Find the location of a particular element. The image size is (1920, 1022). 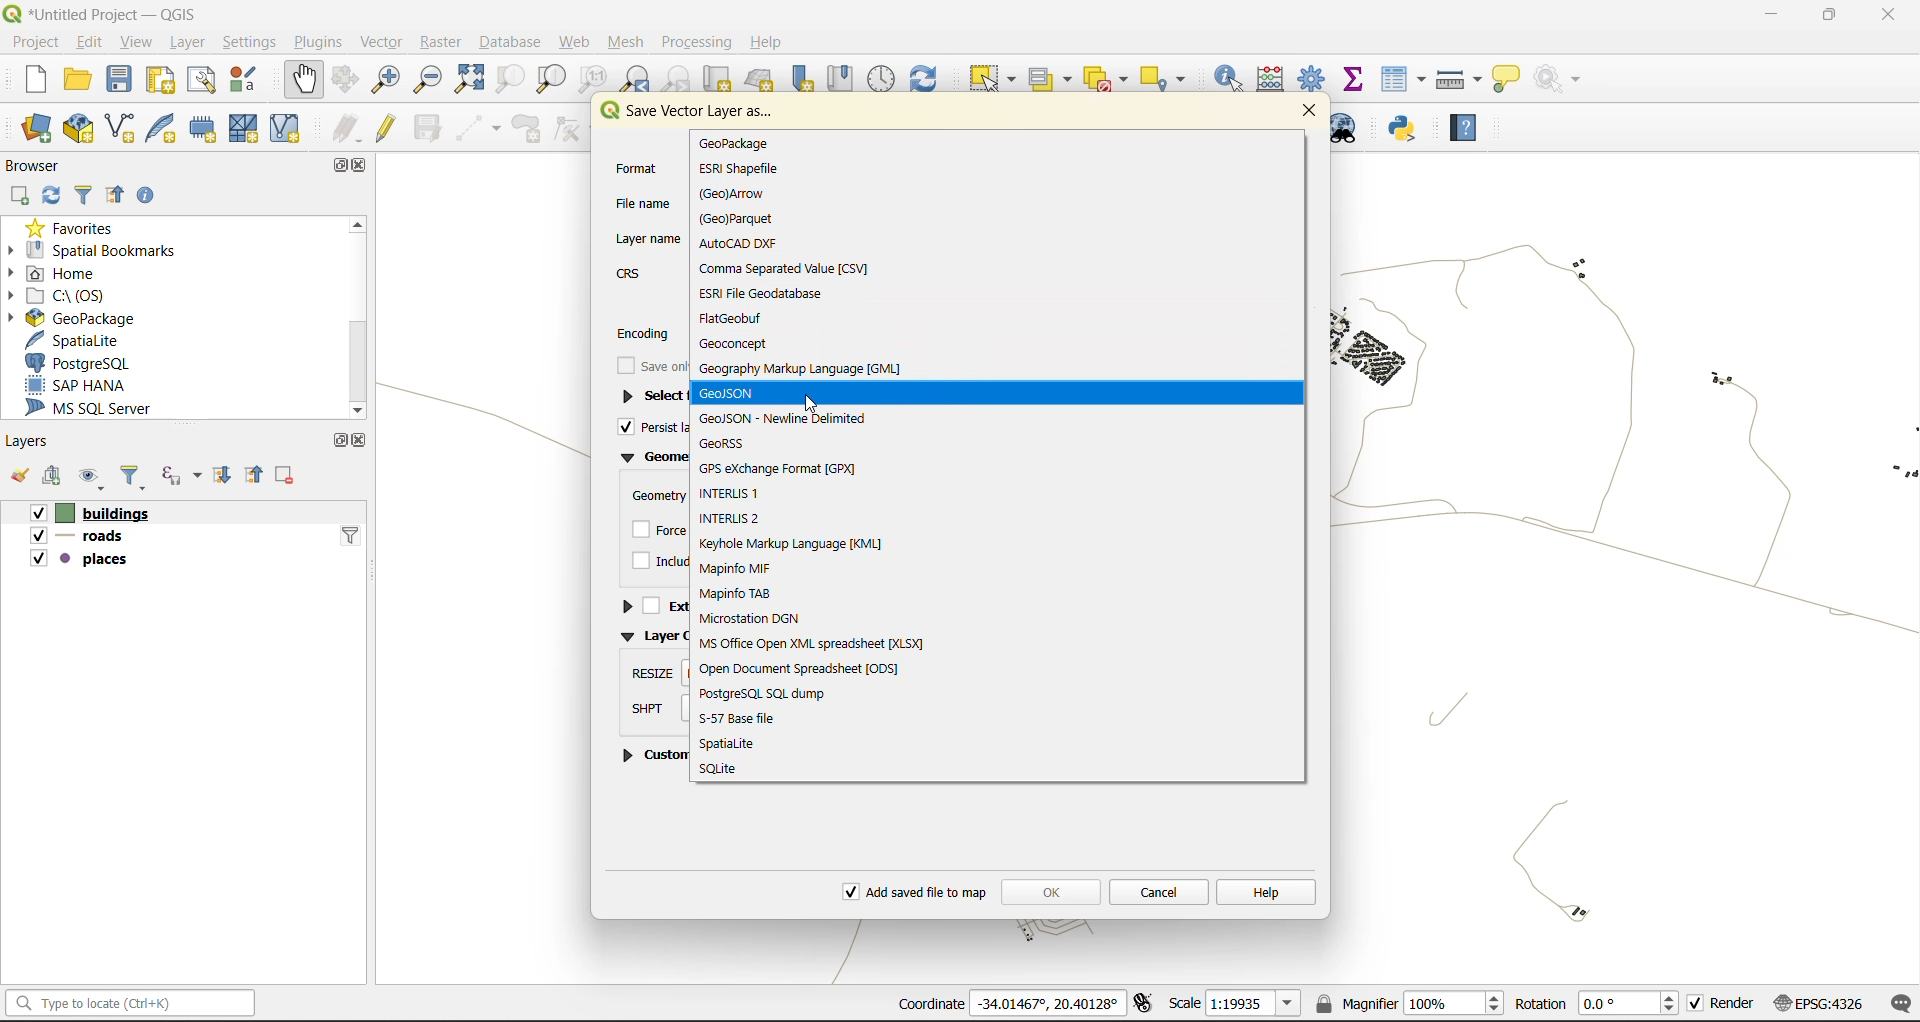

database is located at coordinates (514, 40).